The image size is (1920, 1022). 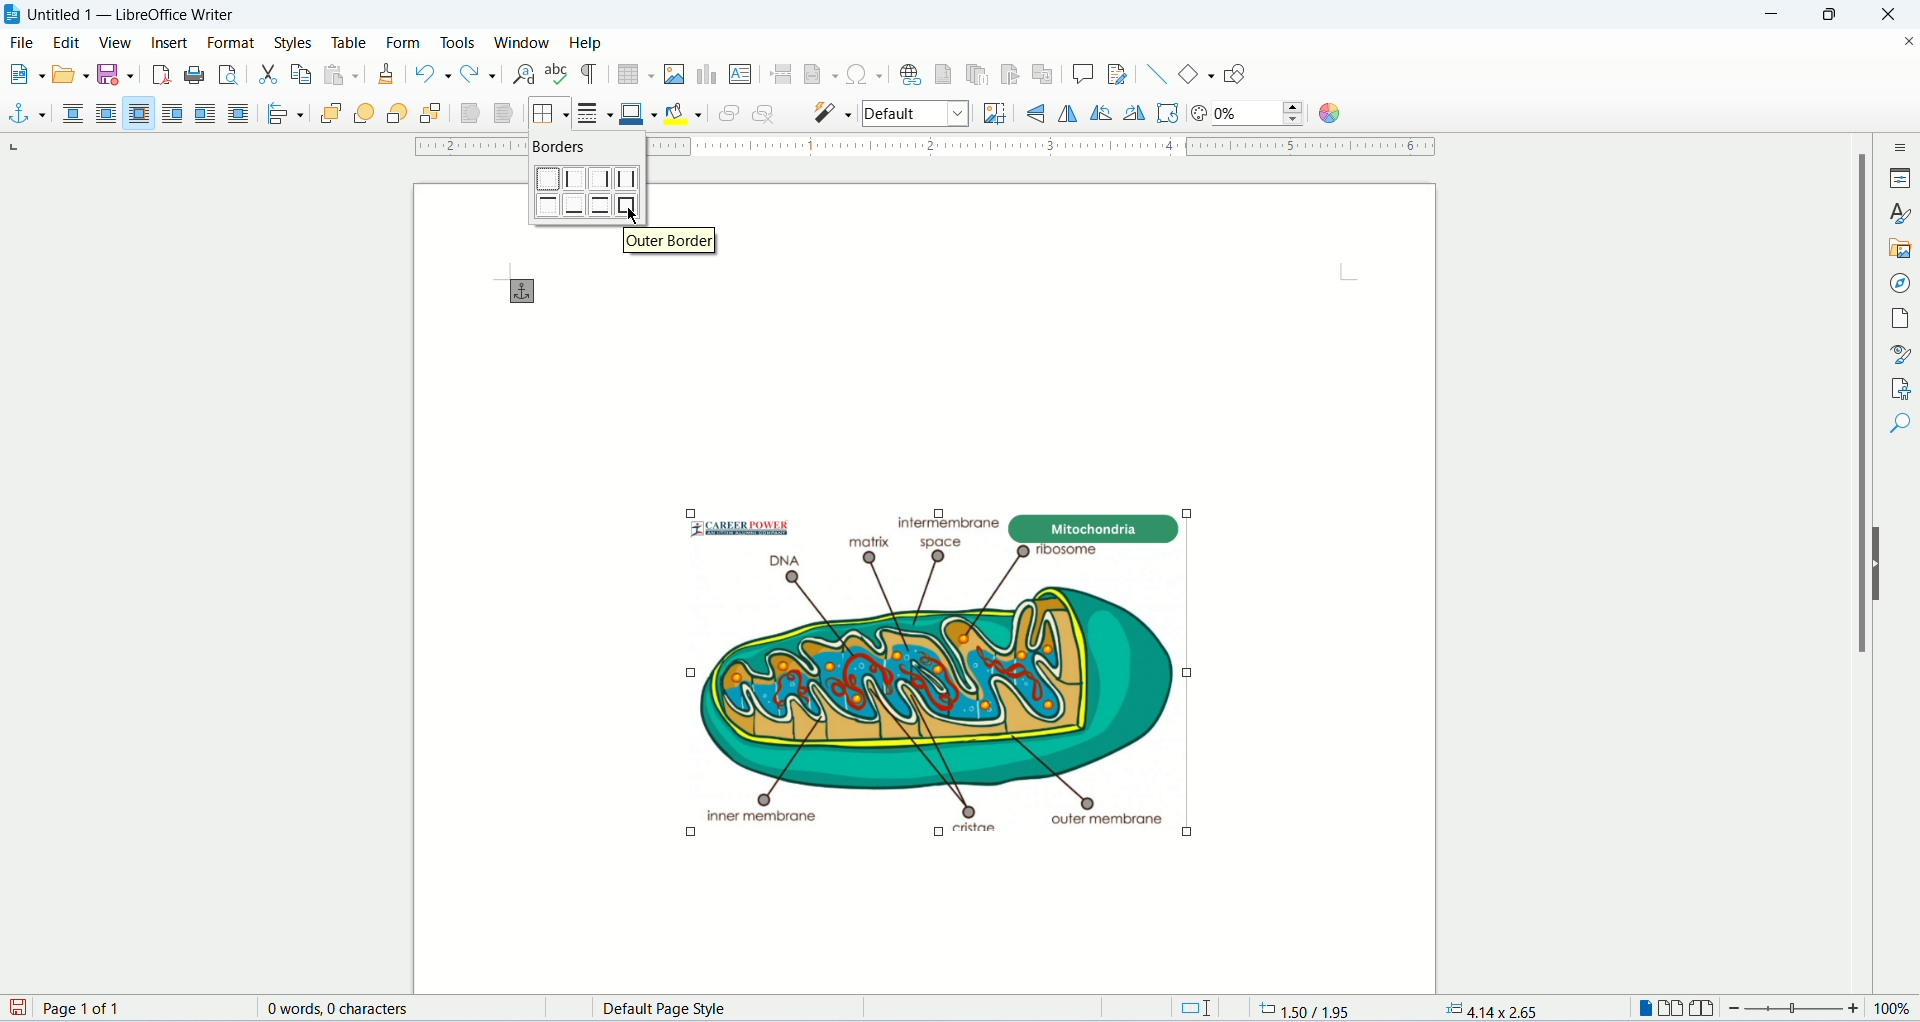 What do you see at coordinates (626, 179) in the screenshot?
I see `left and right border` at bounding box center [626, 179].